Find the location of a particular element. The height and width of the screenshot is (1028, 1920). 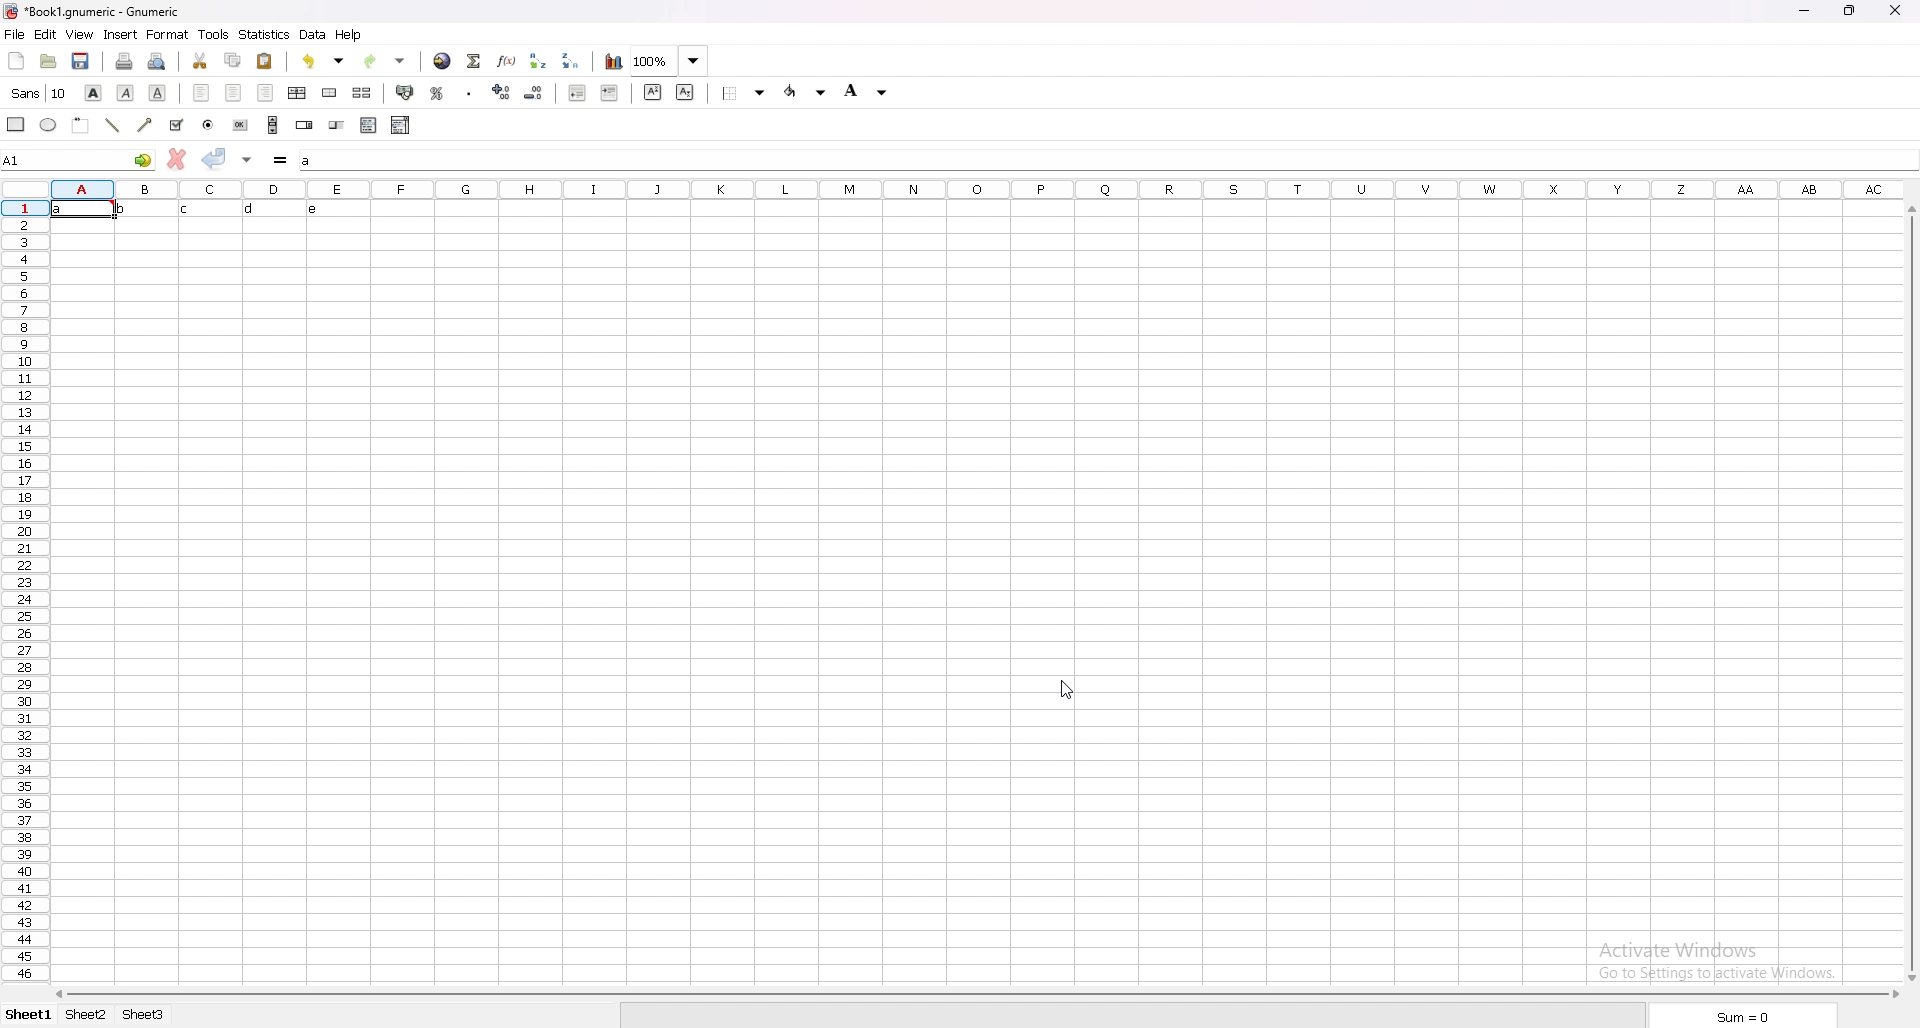

chart is located at coordinates (614, 61).